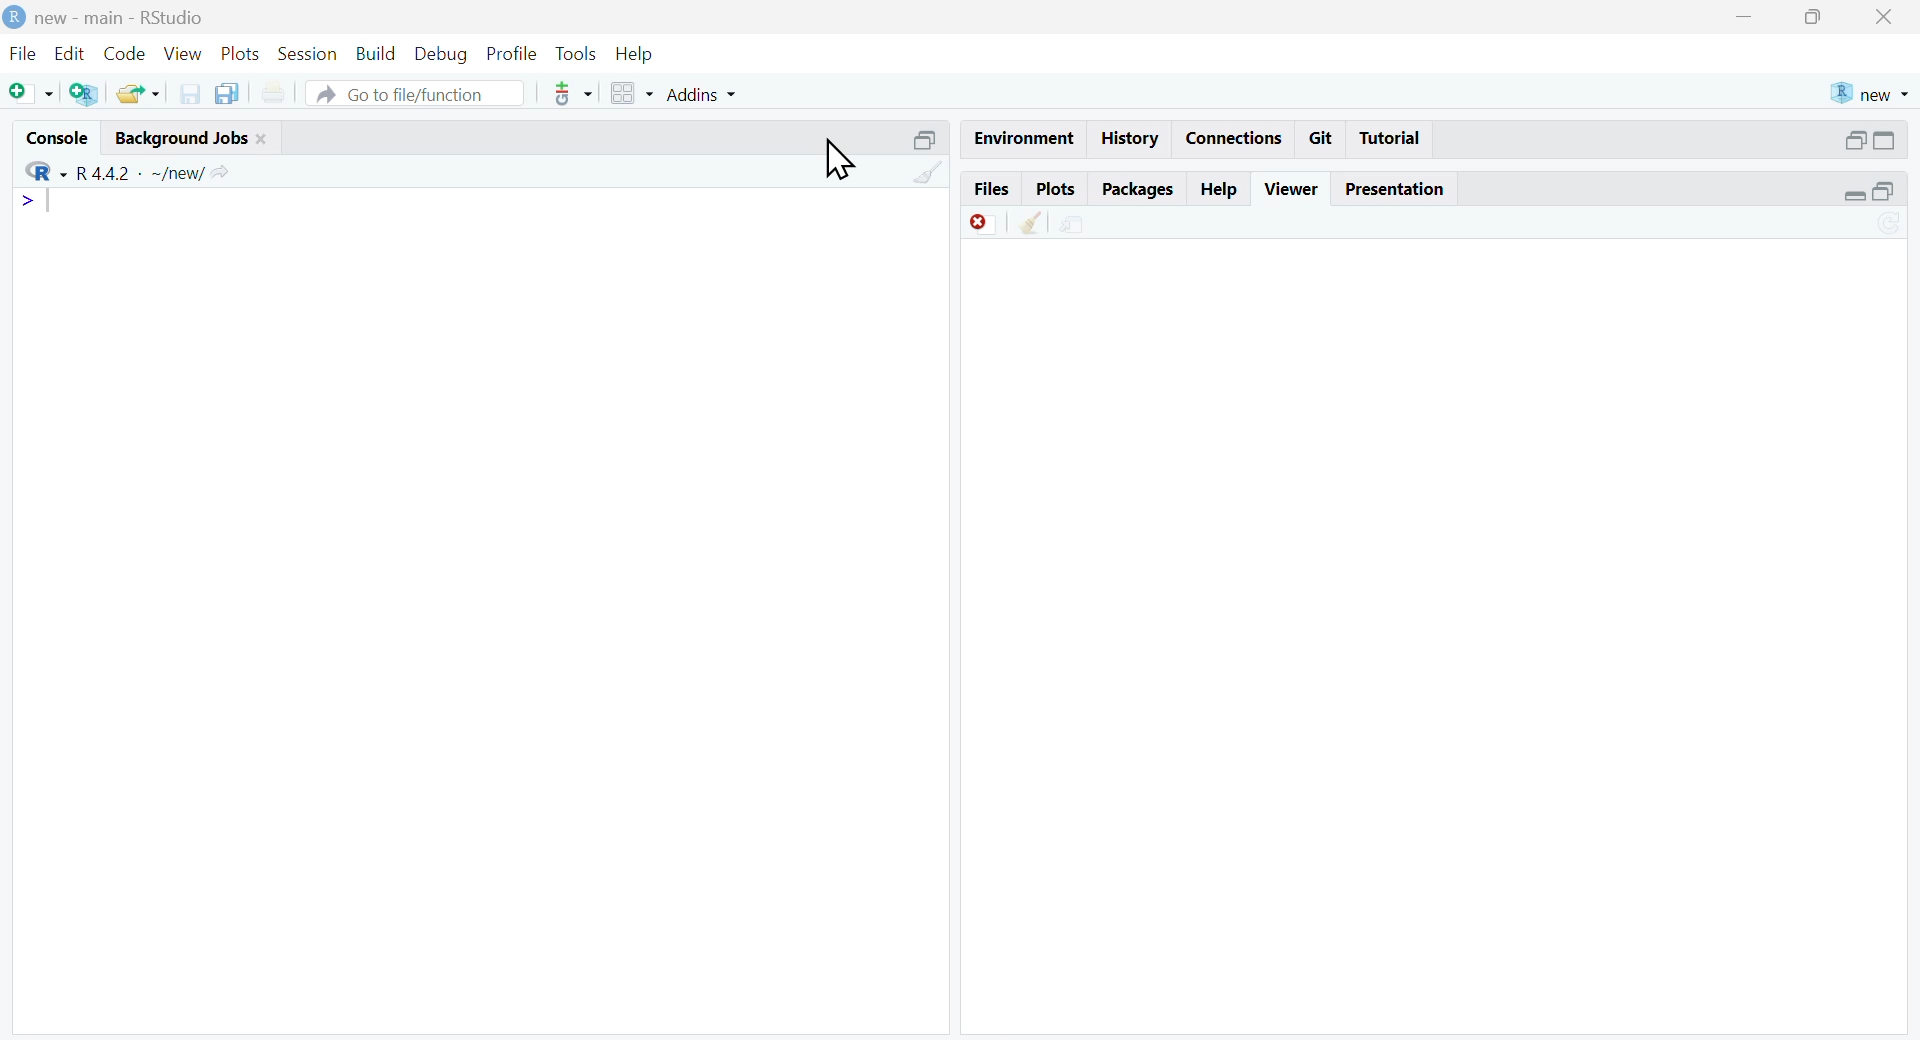 This screenshot has height=1040, width=1920. What do you see at coordinates (221, 172) in the screenshot?
I see `share icon` at bounding box center [221, 172].